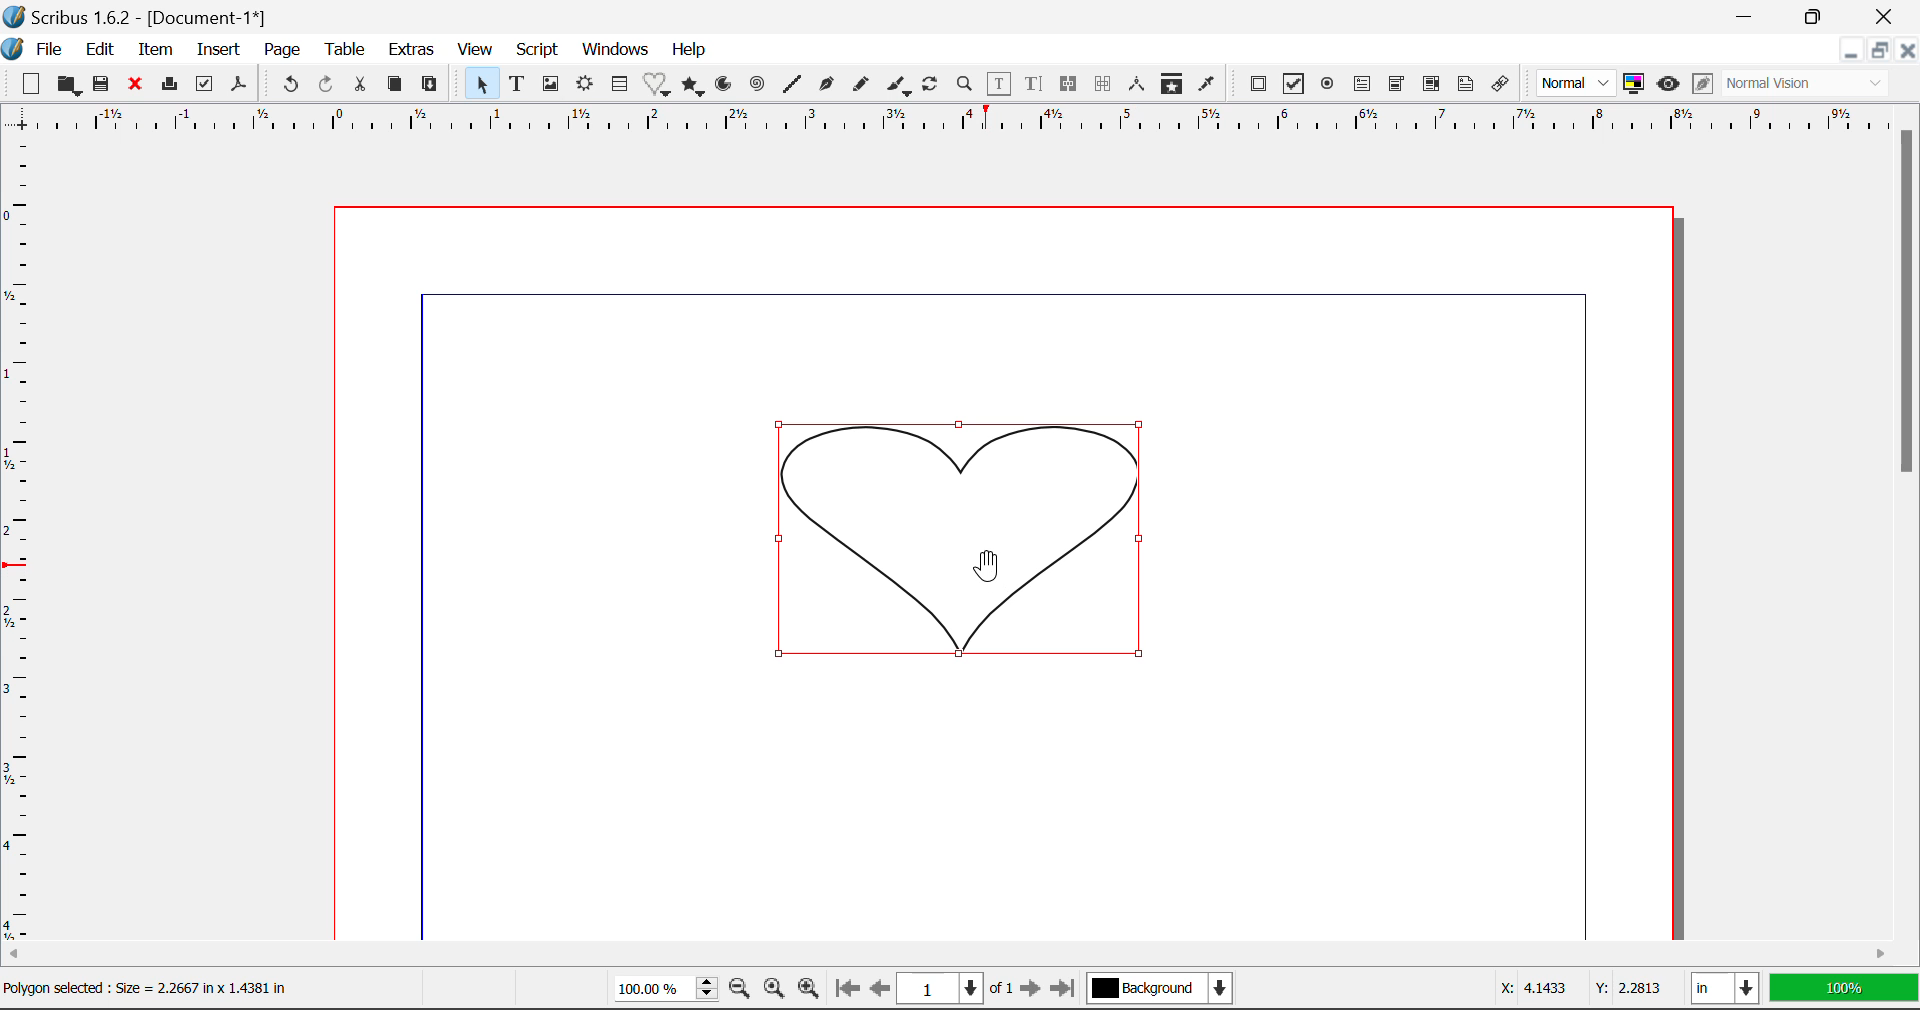 This screenshot has height=1010, width=1920. What do you see at coordinates (1433, 86) in the screenshot?
I see `Pdf List box` at bounding box center [1433, 86].